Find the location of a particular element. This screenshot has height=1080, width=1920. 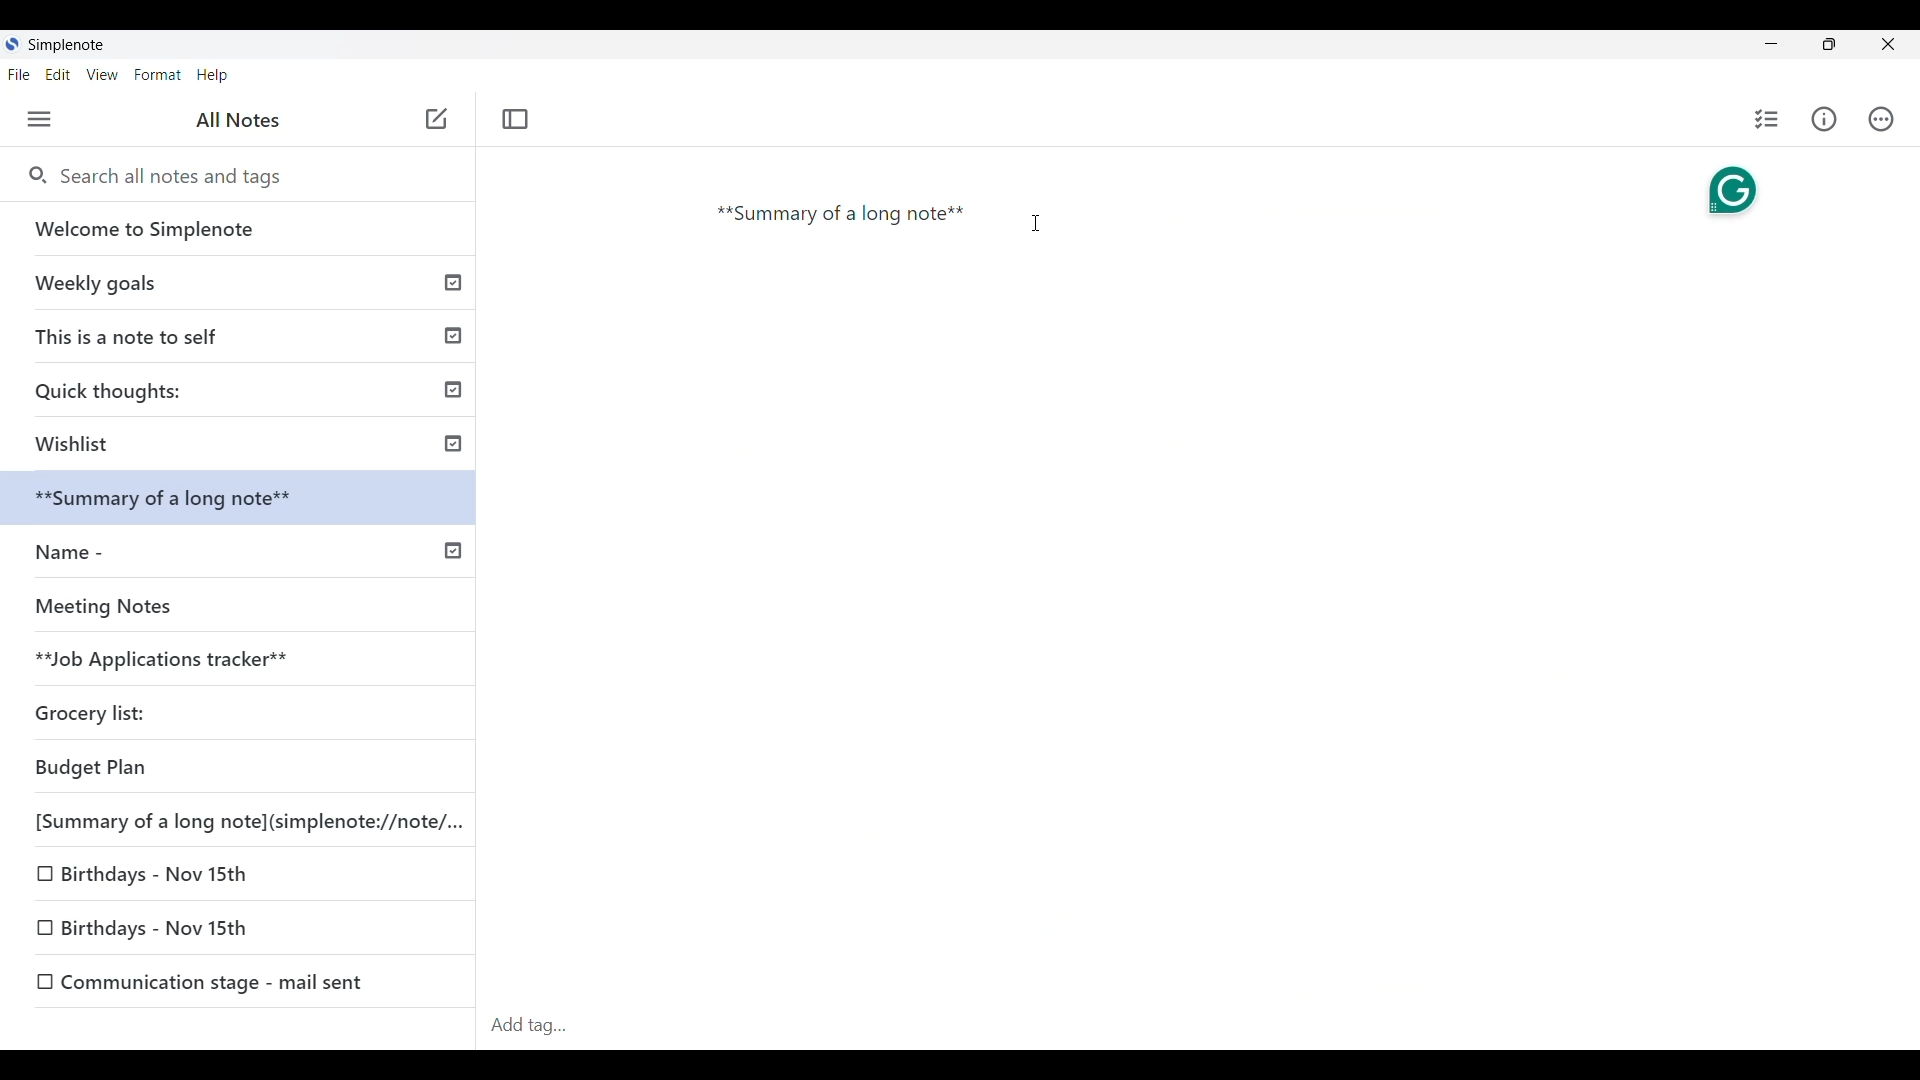

Minimize is located at coordinates (1772, 43).